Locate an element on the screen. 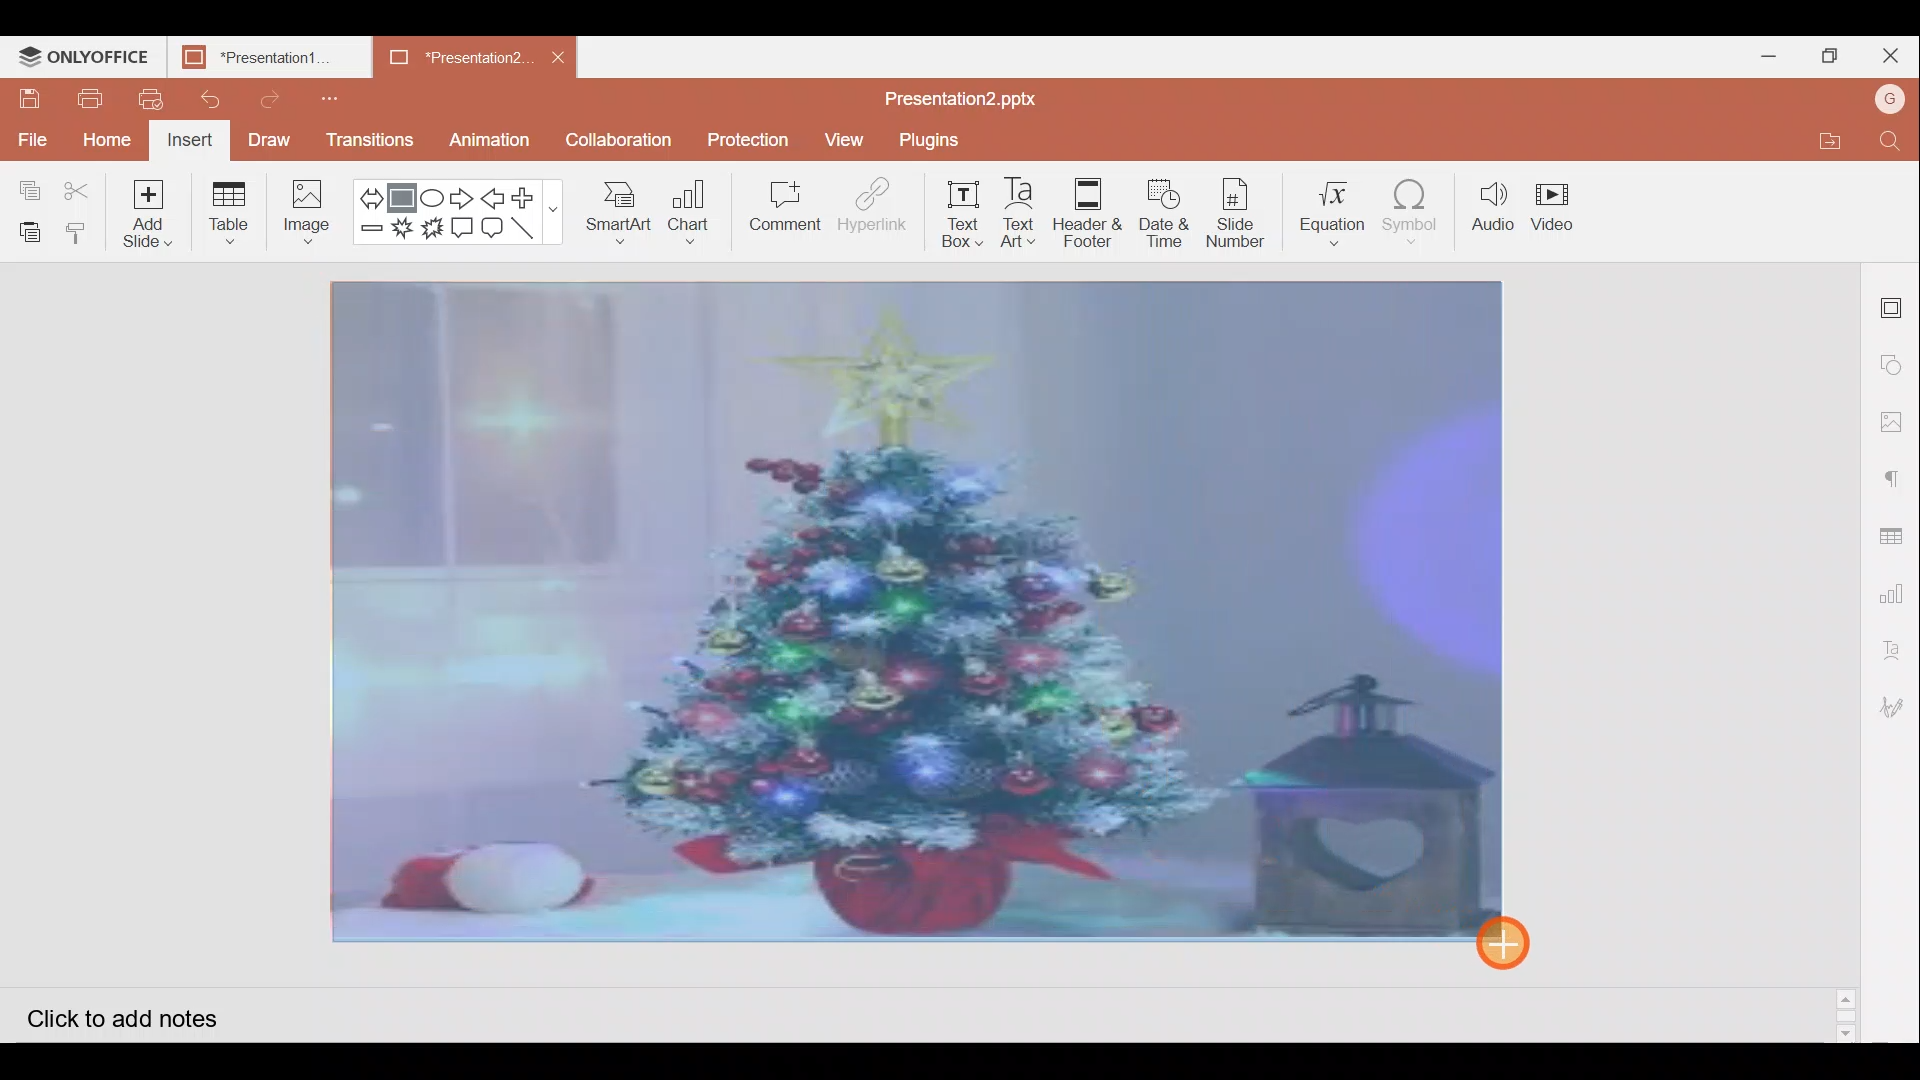  Transitions is located at coordinates (368, 140).